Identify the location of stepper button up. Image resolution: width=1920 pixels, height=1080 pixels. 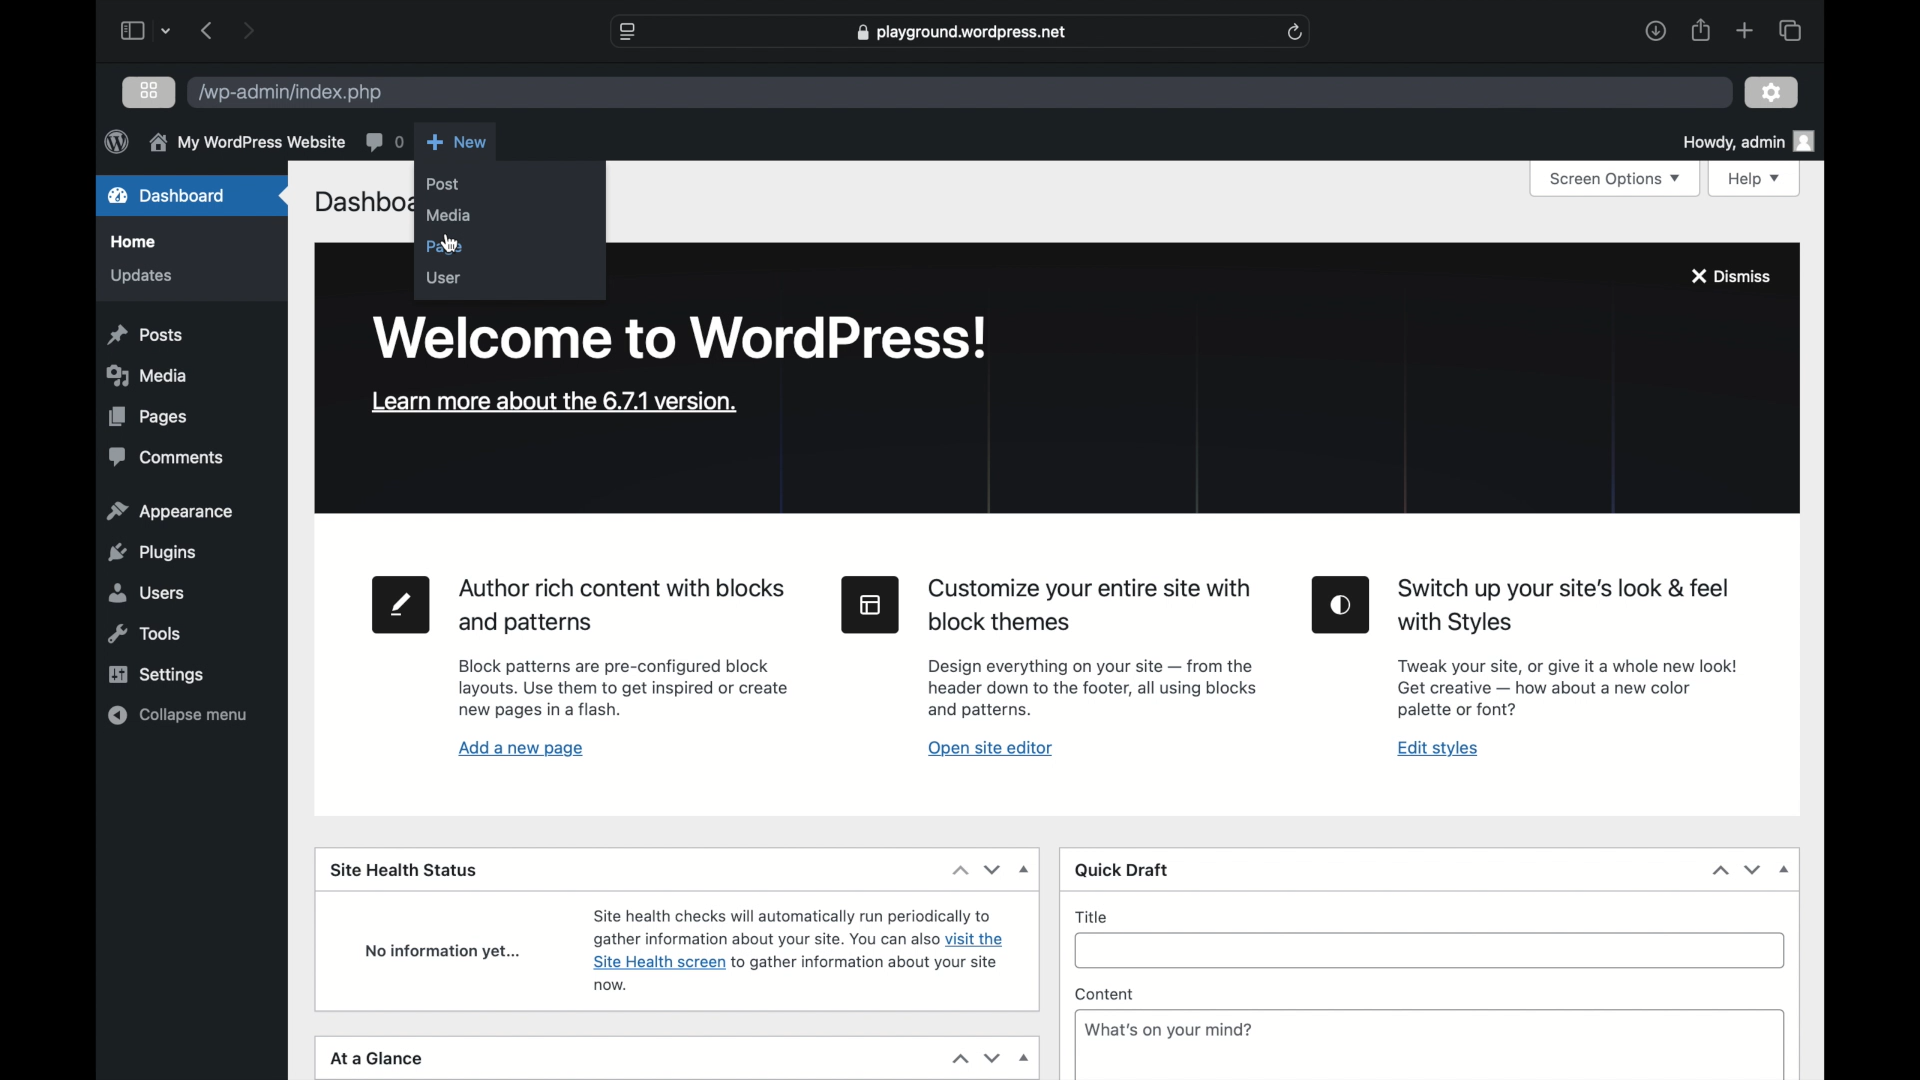
(957, 1060).